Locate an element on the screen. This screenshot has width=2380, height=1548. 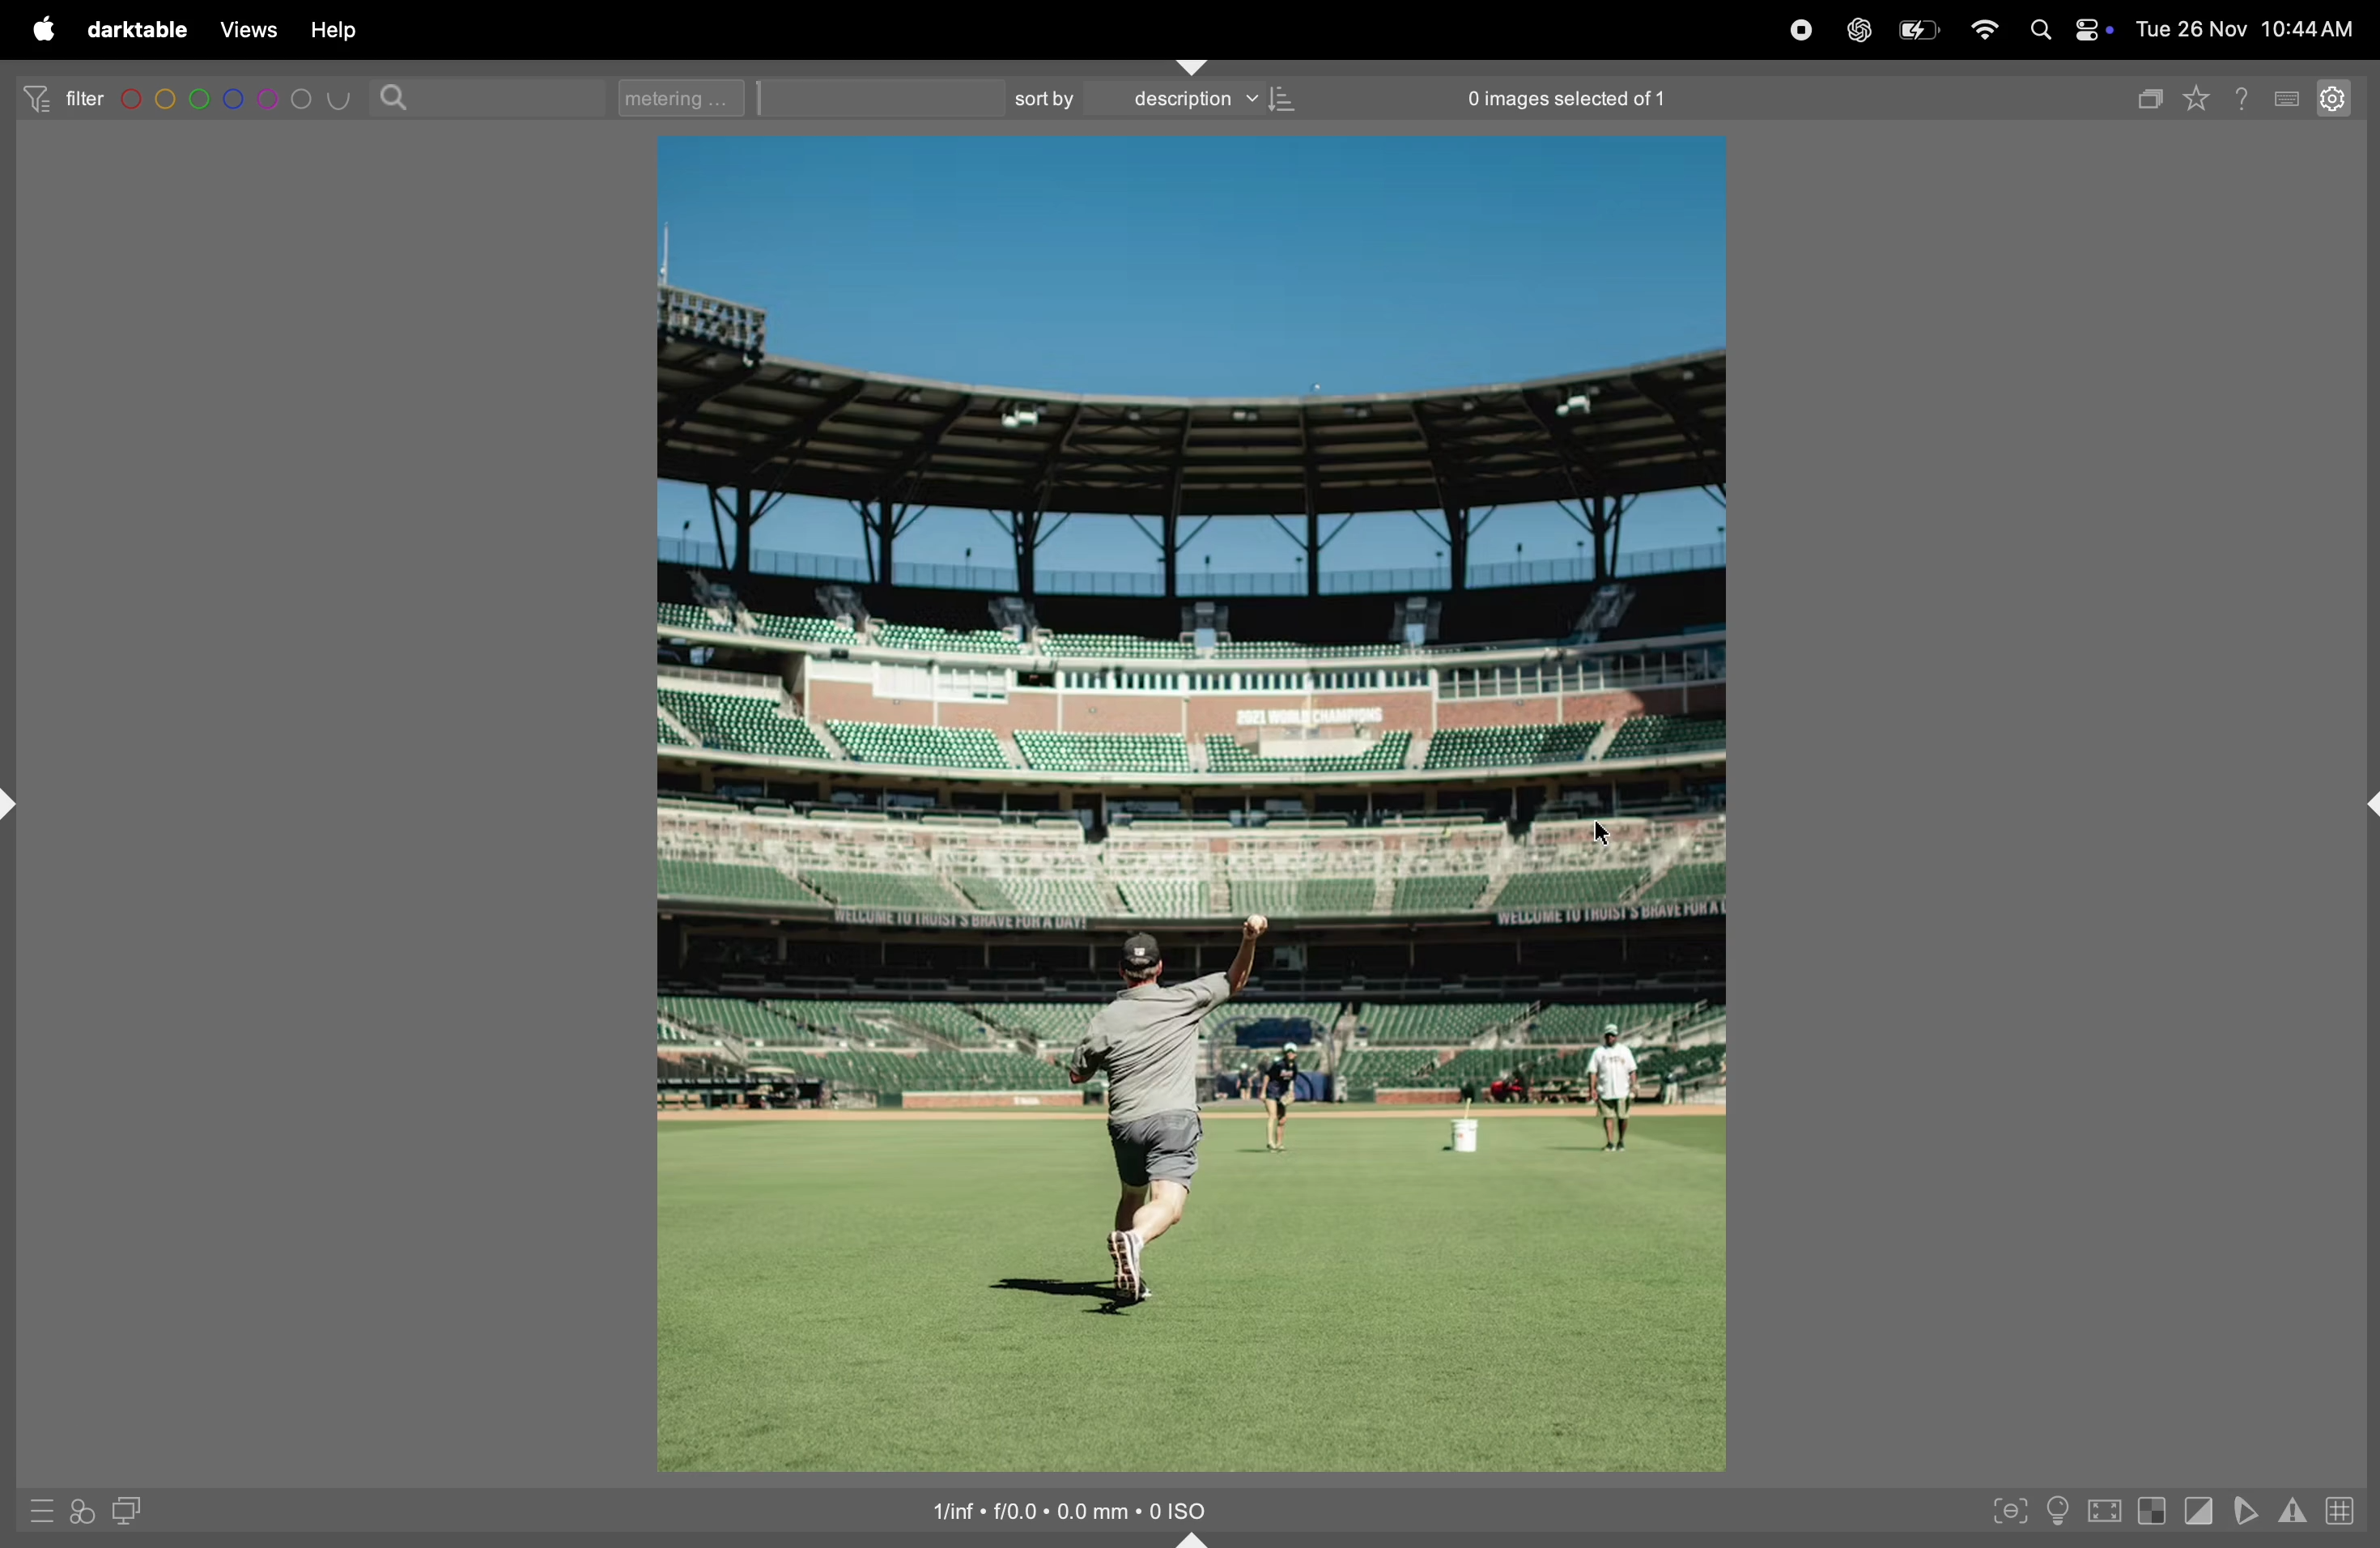
image is located at coordinates (1189, 806).